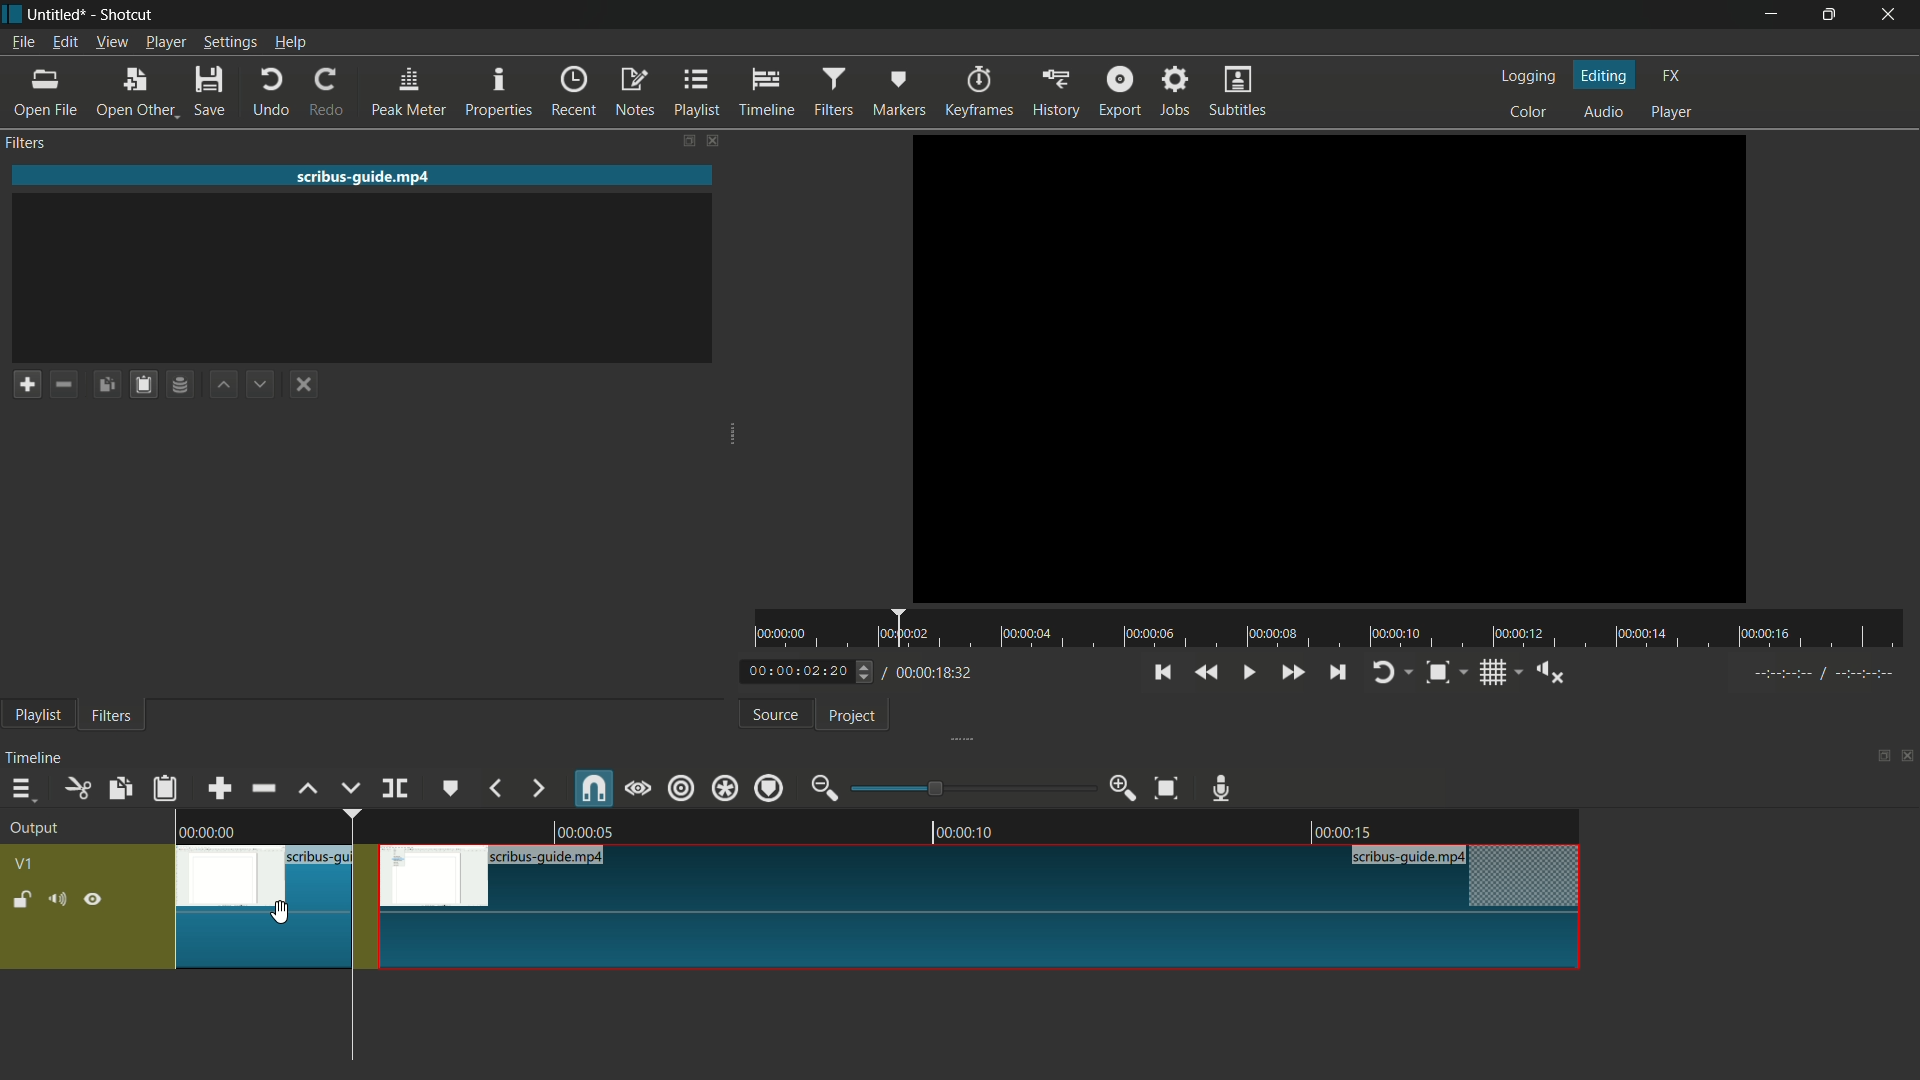 This screenshot has height=1080, width=1920. I want to click on color, so click(1528, 110).